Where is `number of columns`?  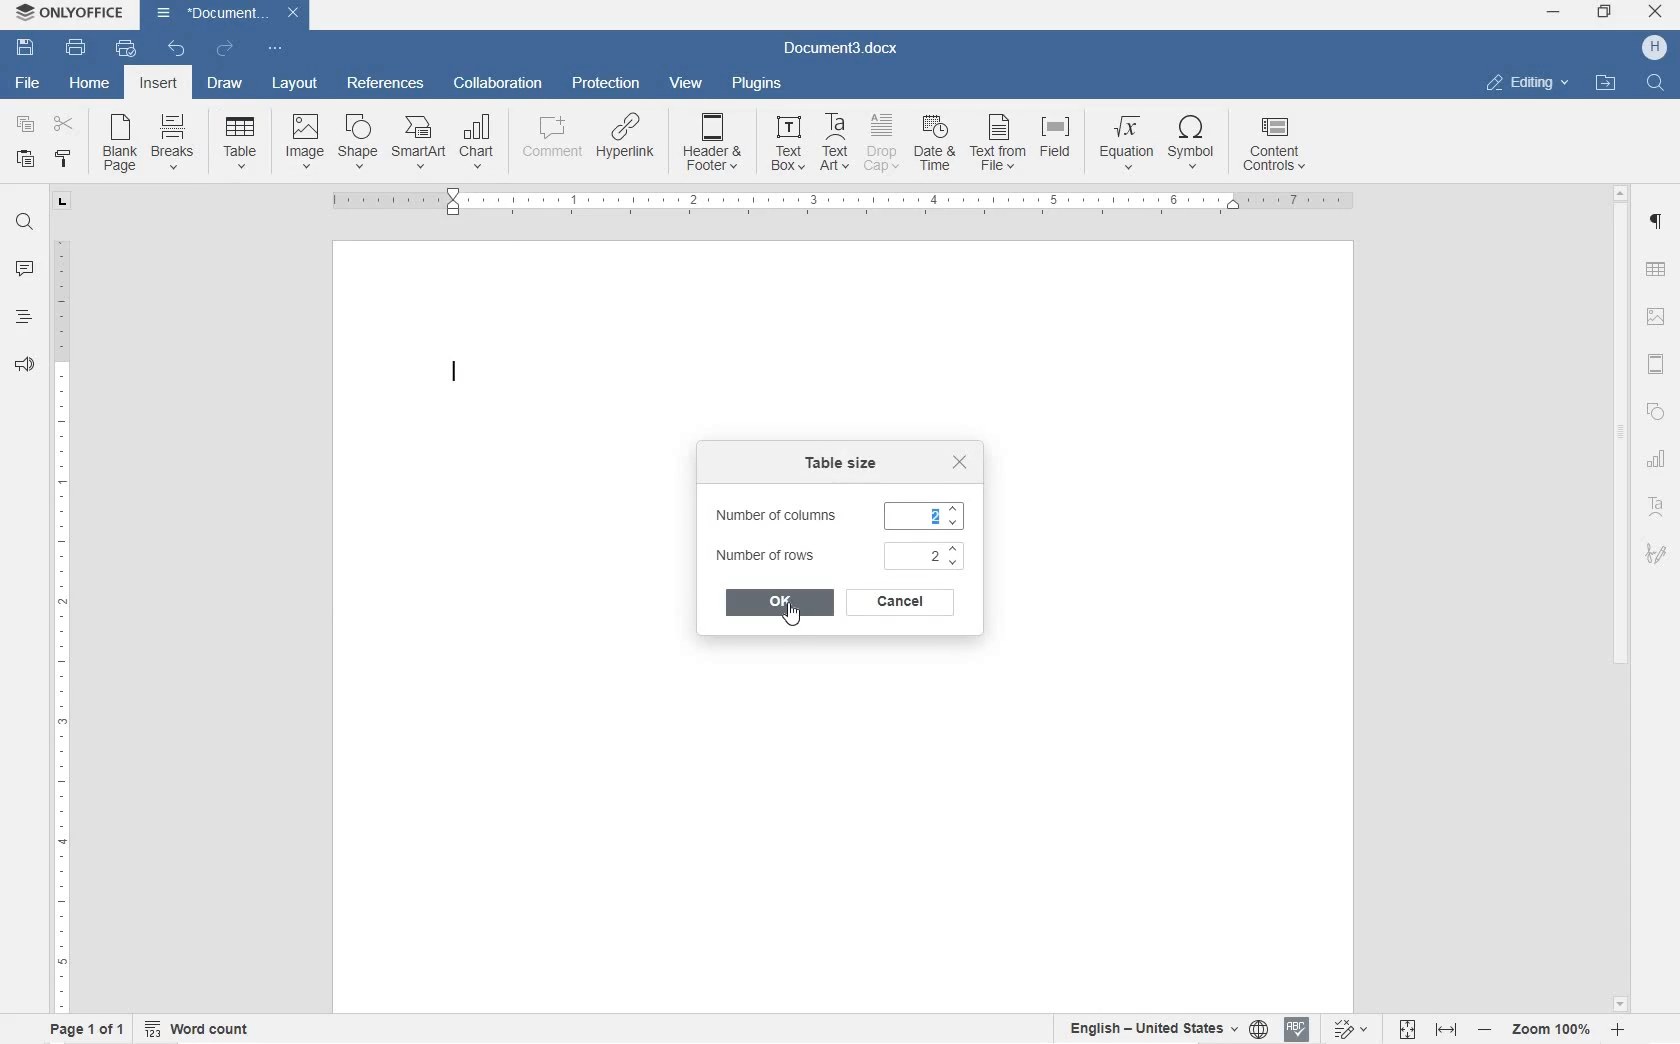 number of columns is located at coordinates (837, 516).